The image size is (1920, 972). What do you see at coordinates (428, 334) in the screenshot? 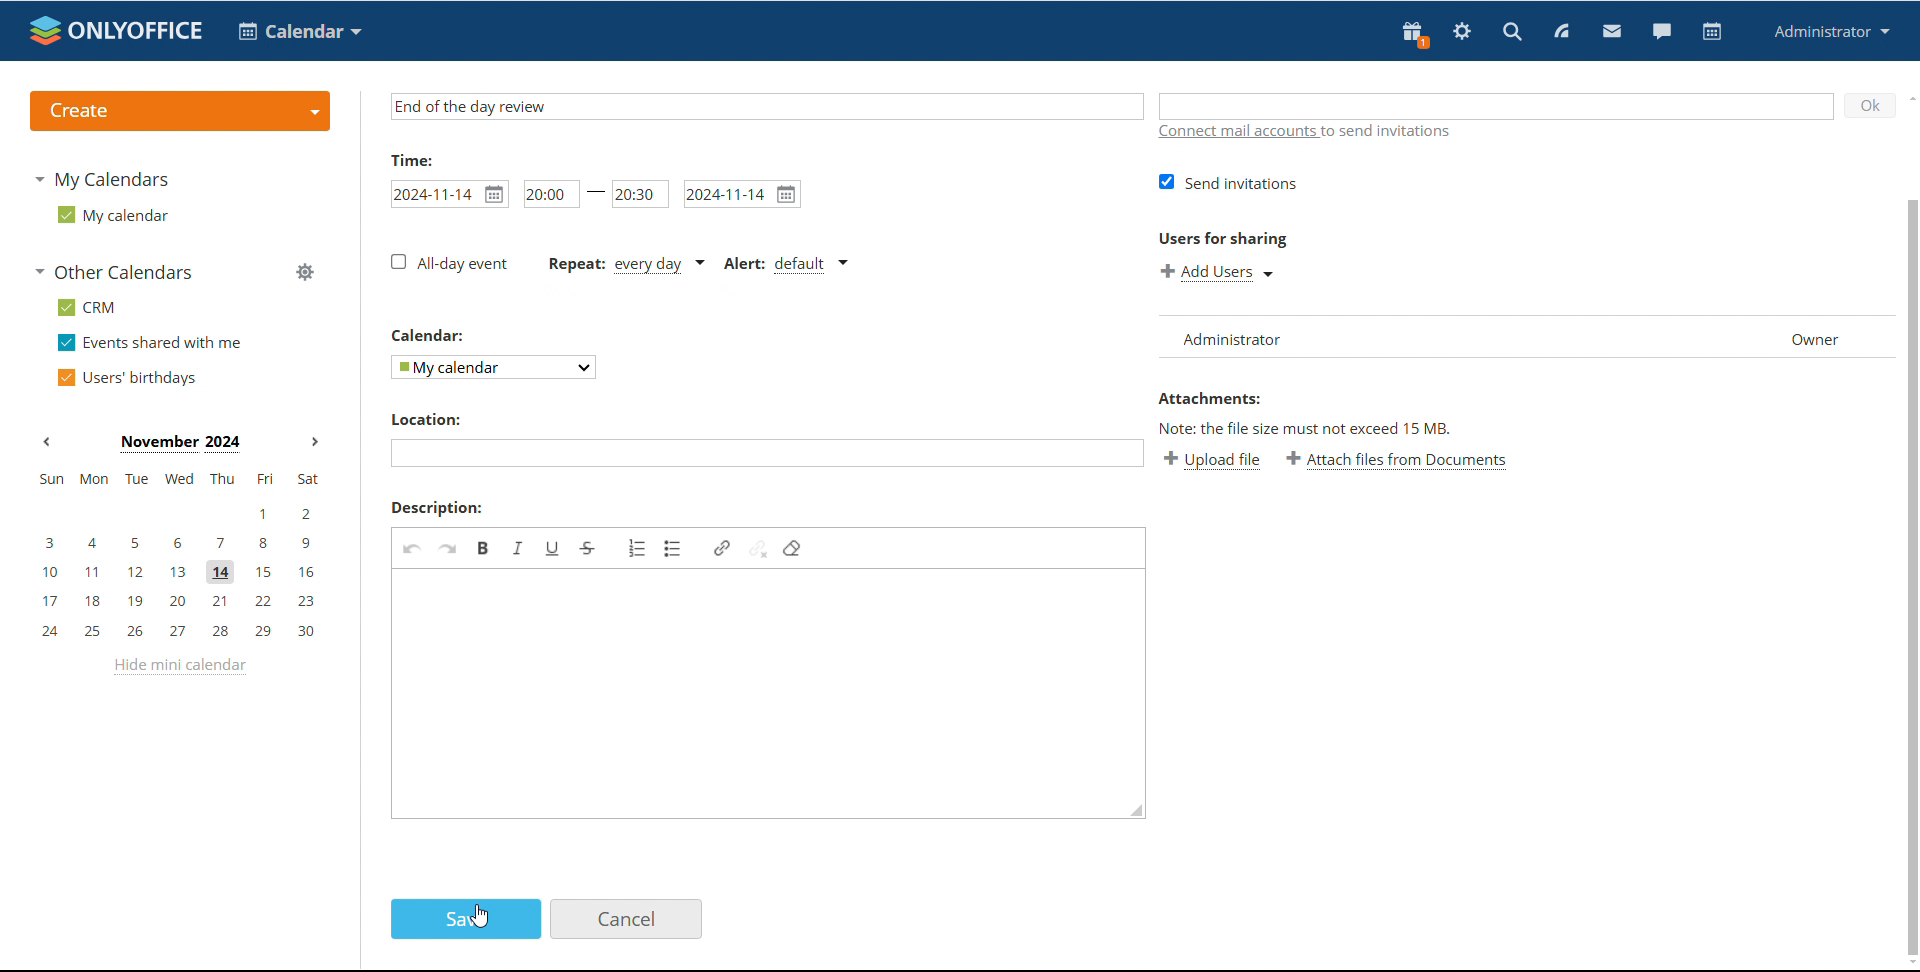
I see `Calendar` at bounding box center [428, 334].